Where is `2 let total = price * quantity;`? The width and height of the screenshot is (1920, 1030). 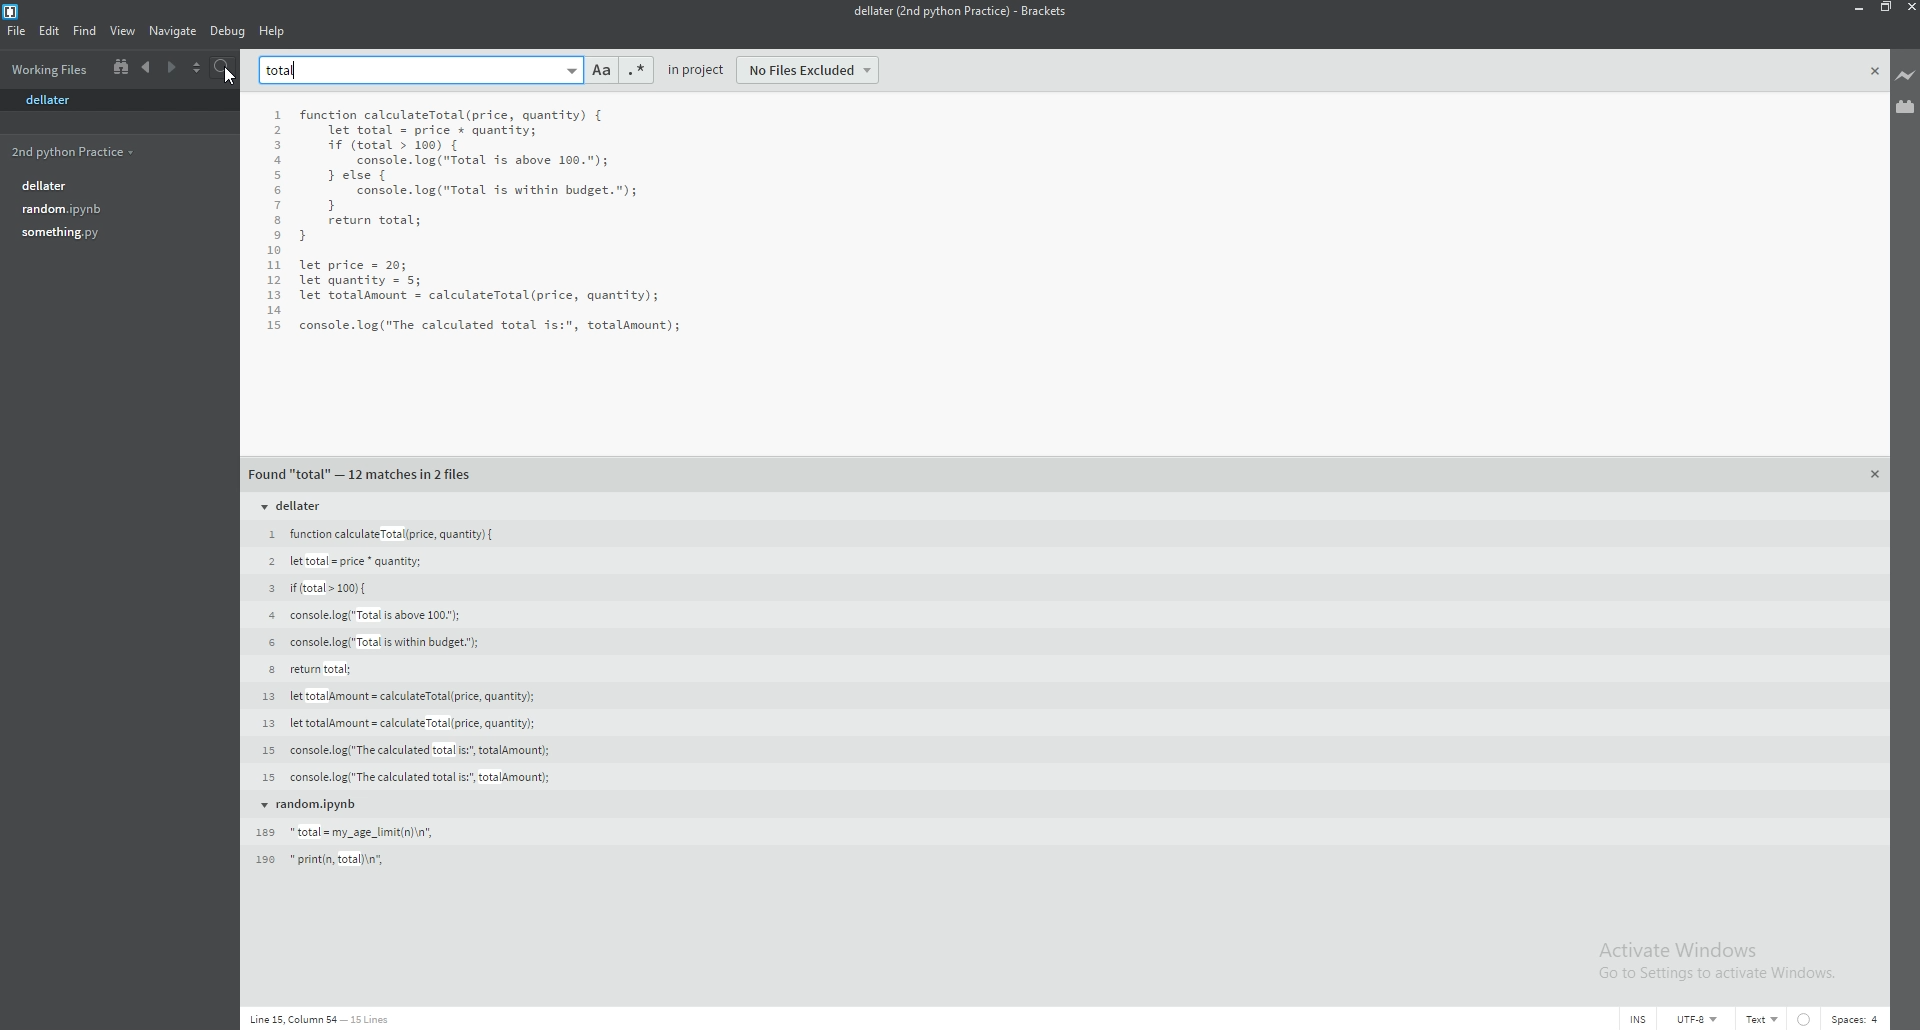 2 let total = price * quantity; is located at coordinates (342, 560).